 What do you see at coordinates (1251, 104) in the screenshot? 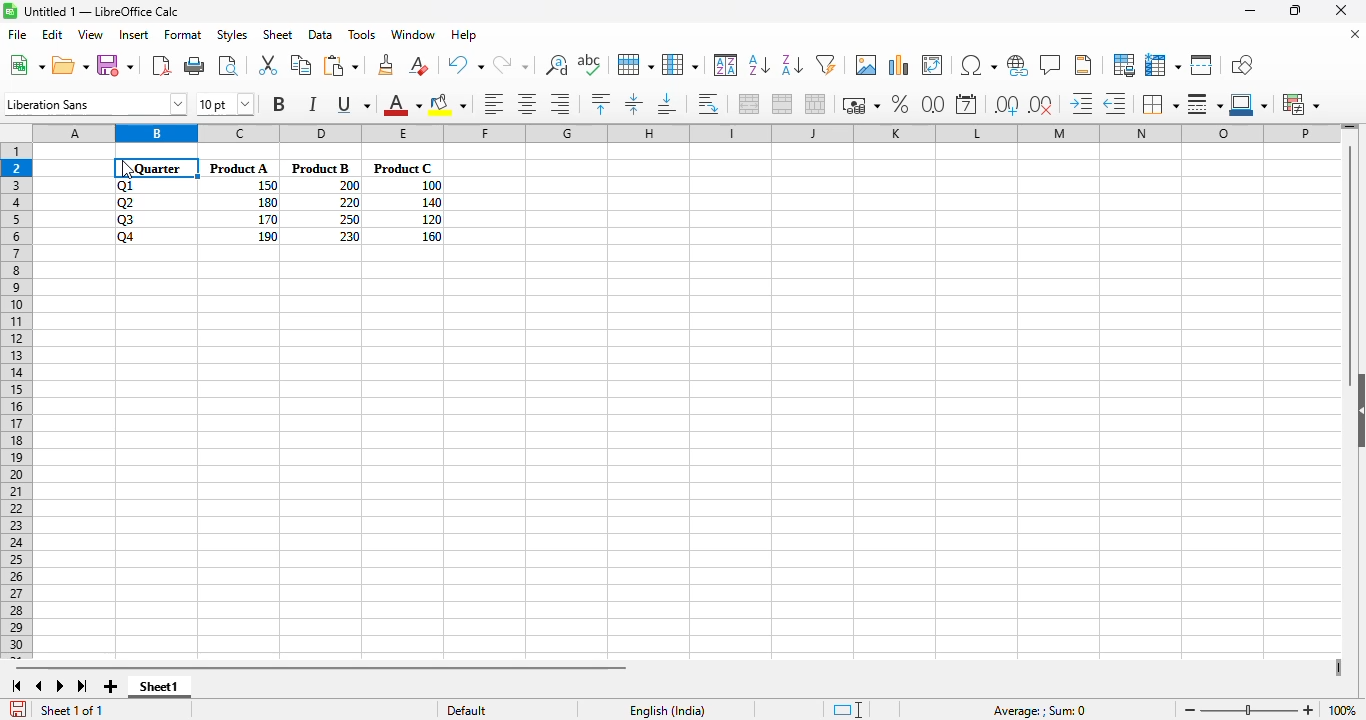
I see `border color` at bounding box center [1251, 104].